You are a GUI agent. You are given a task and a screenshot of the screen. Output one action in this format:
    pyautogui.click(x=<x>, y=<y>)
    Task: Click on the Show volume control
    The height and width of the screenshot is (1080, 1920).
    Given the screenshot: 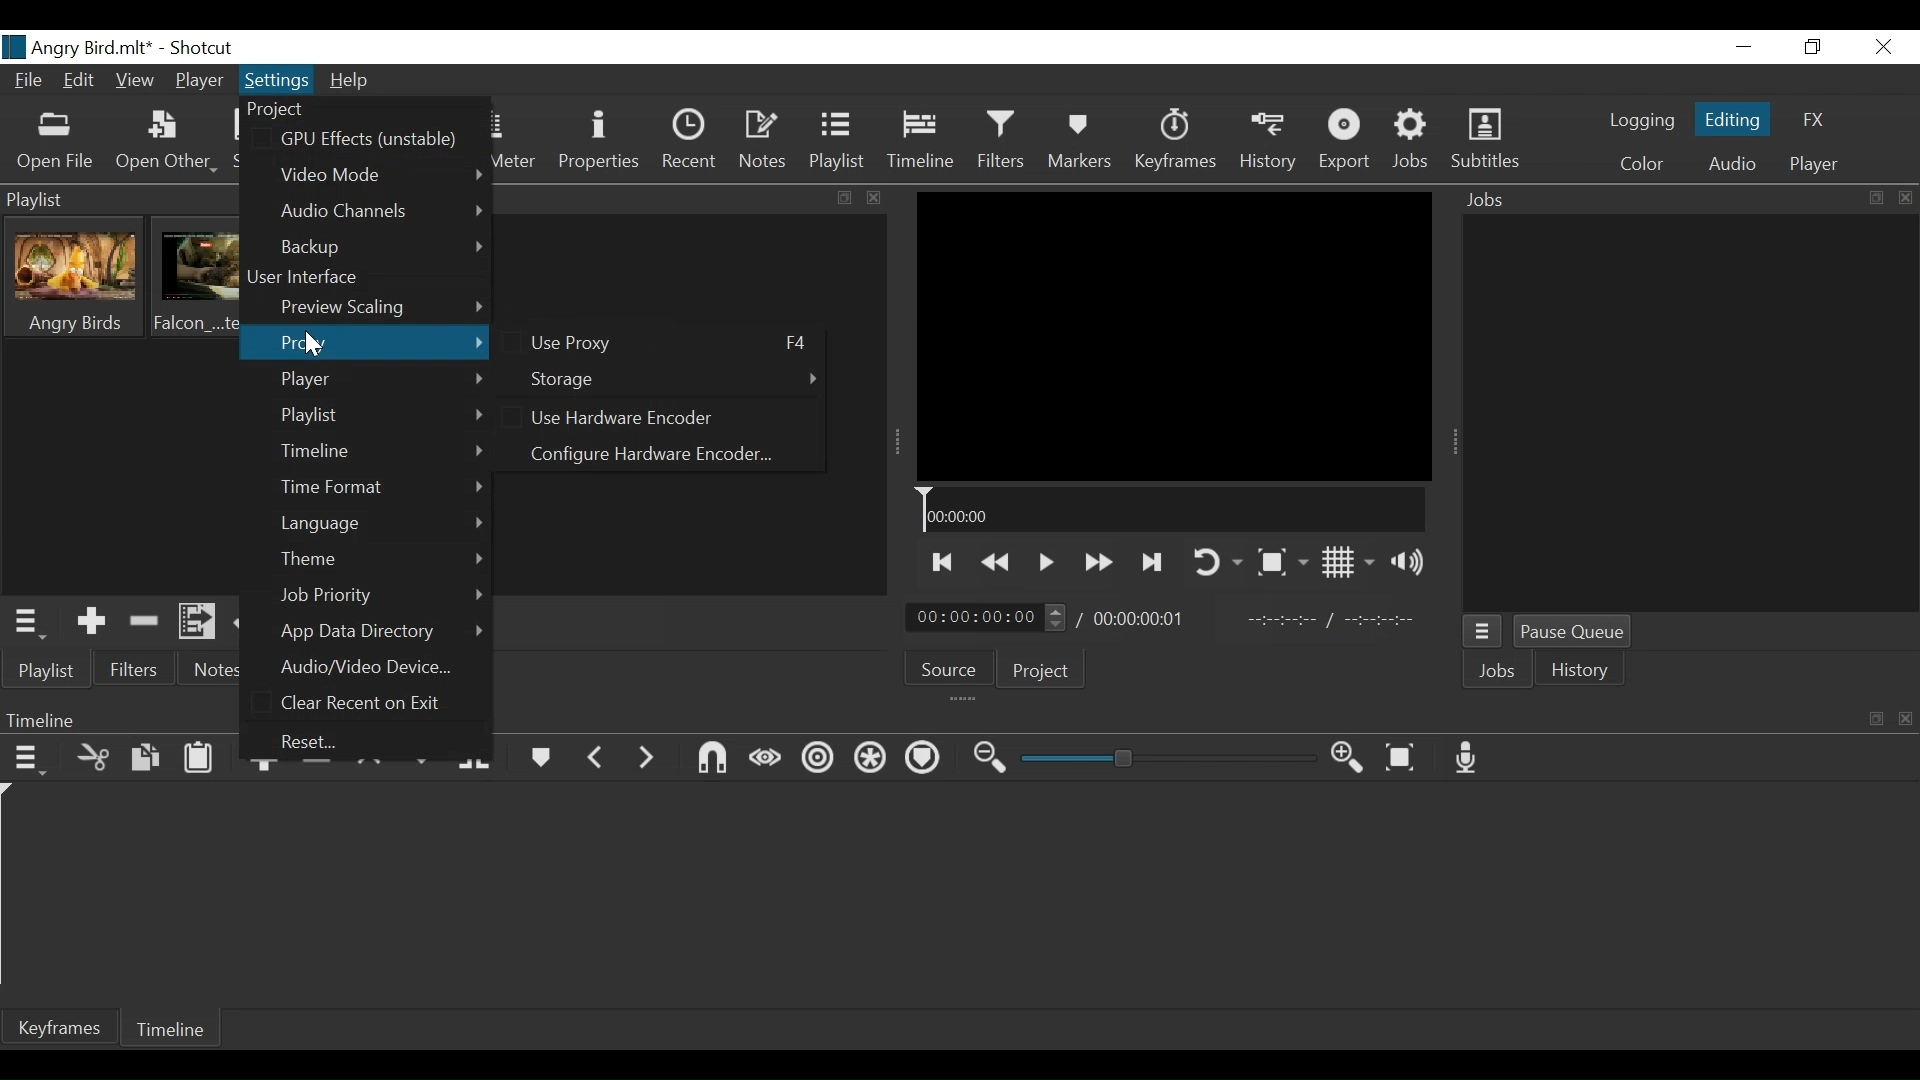 What is the action you would take?
    pyautogui.click(x=1408, y=562)
    